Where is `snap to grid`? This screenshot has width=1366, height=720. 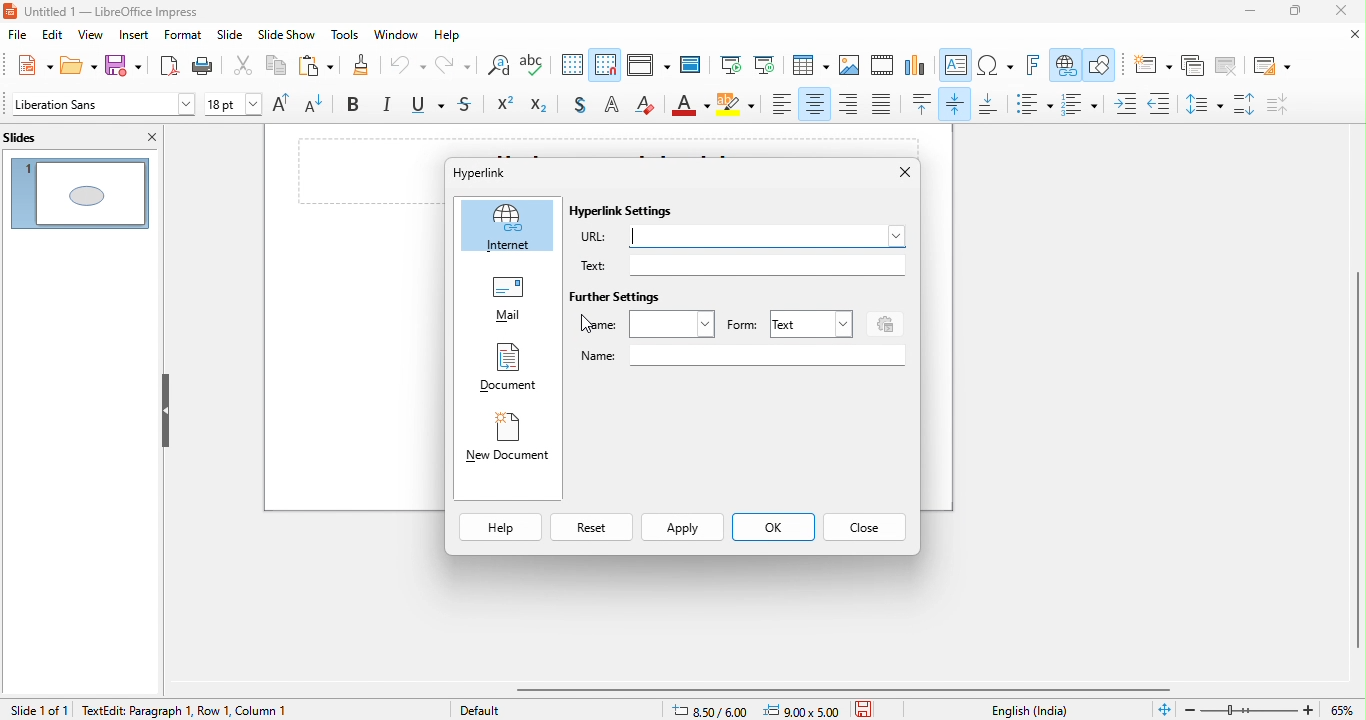
snap to grid is located at coordinates (607, 64).